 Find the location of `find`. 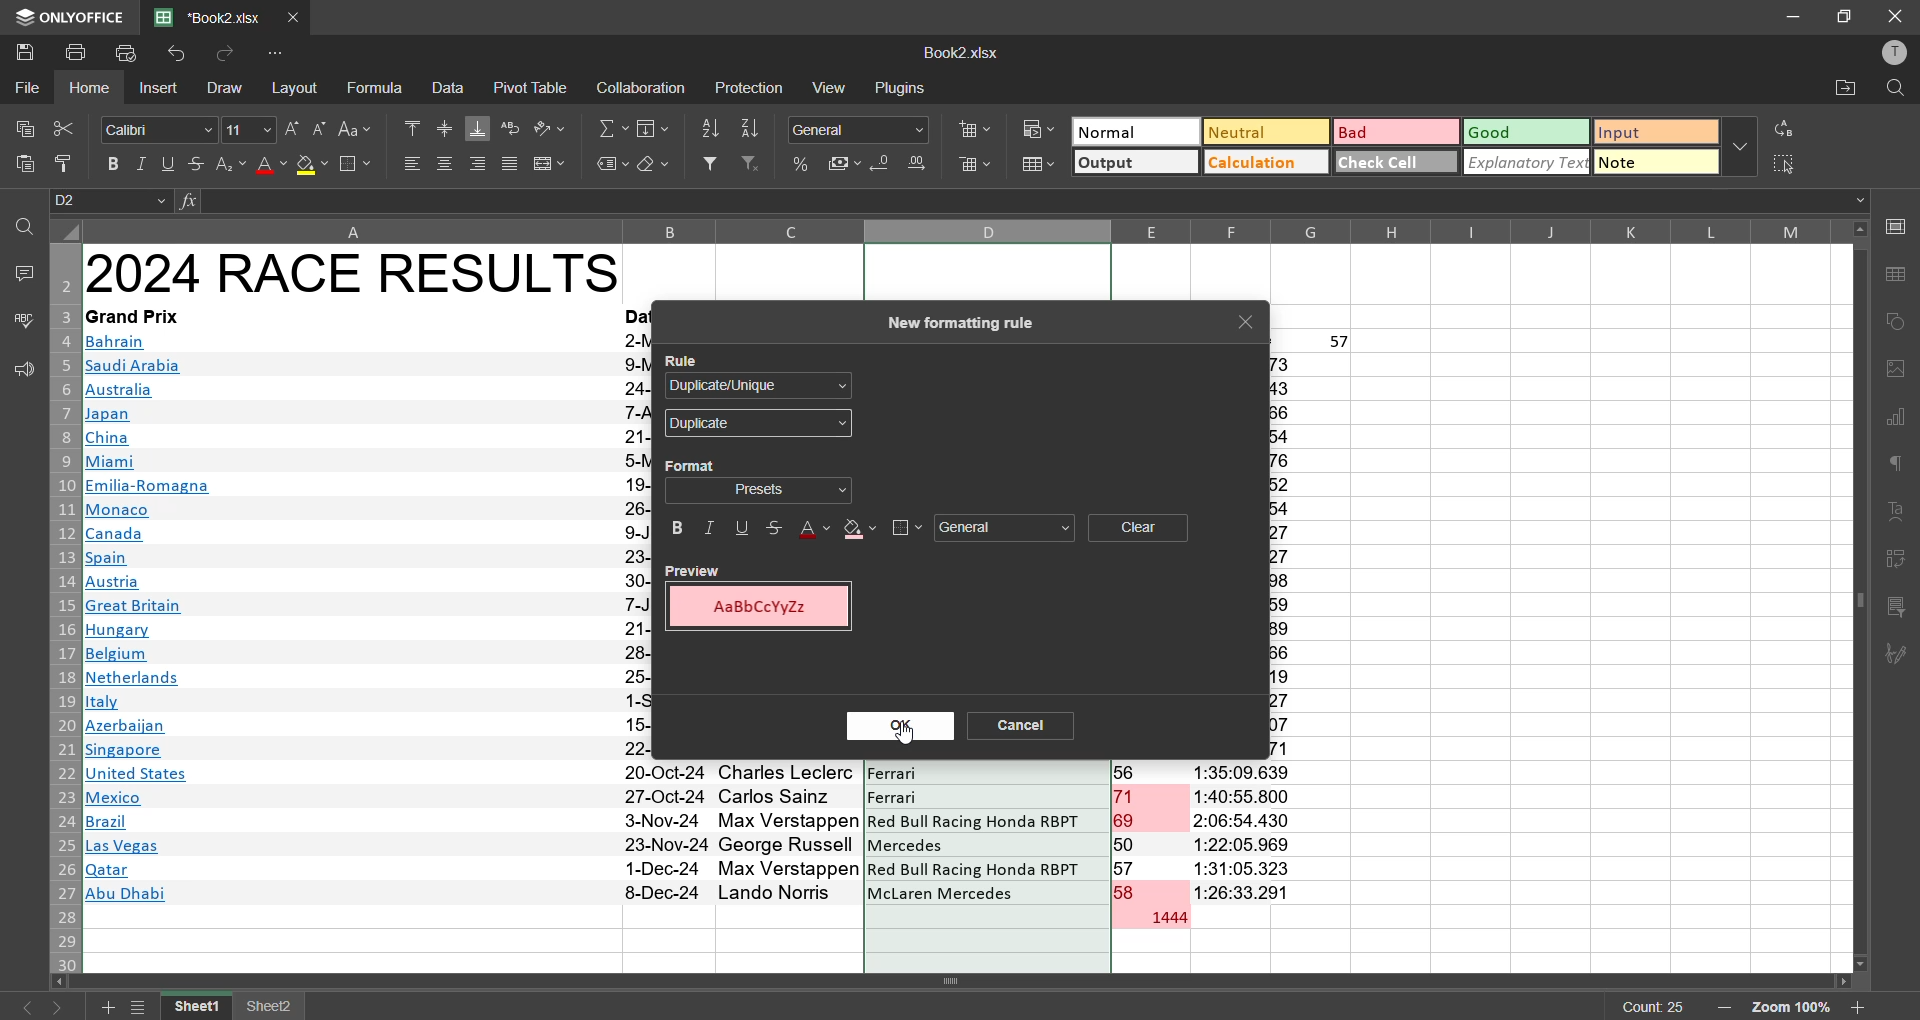

find is located at coordinates (1895, 89).